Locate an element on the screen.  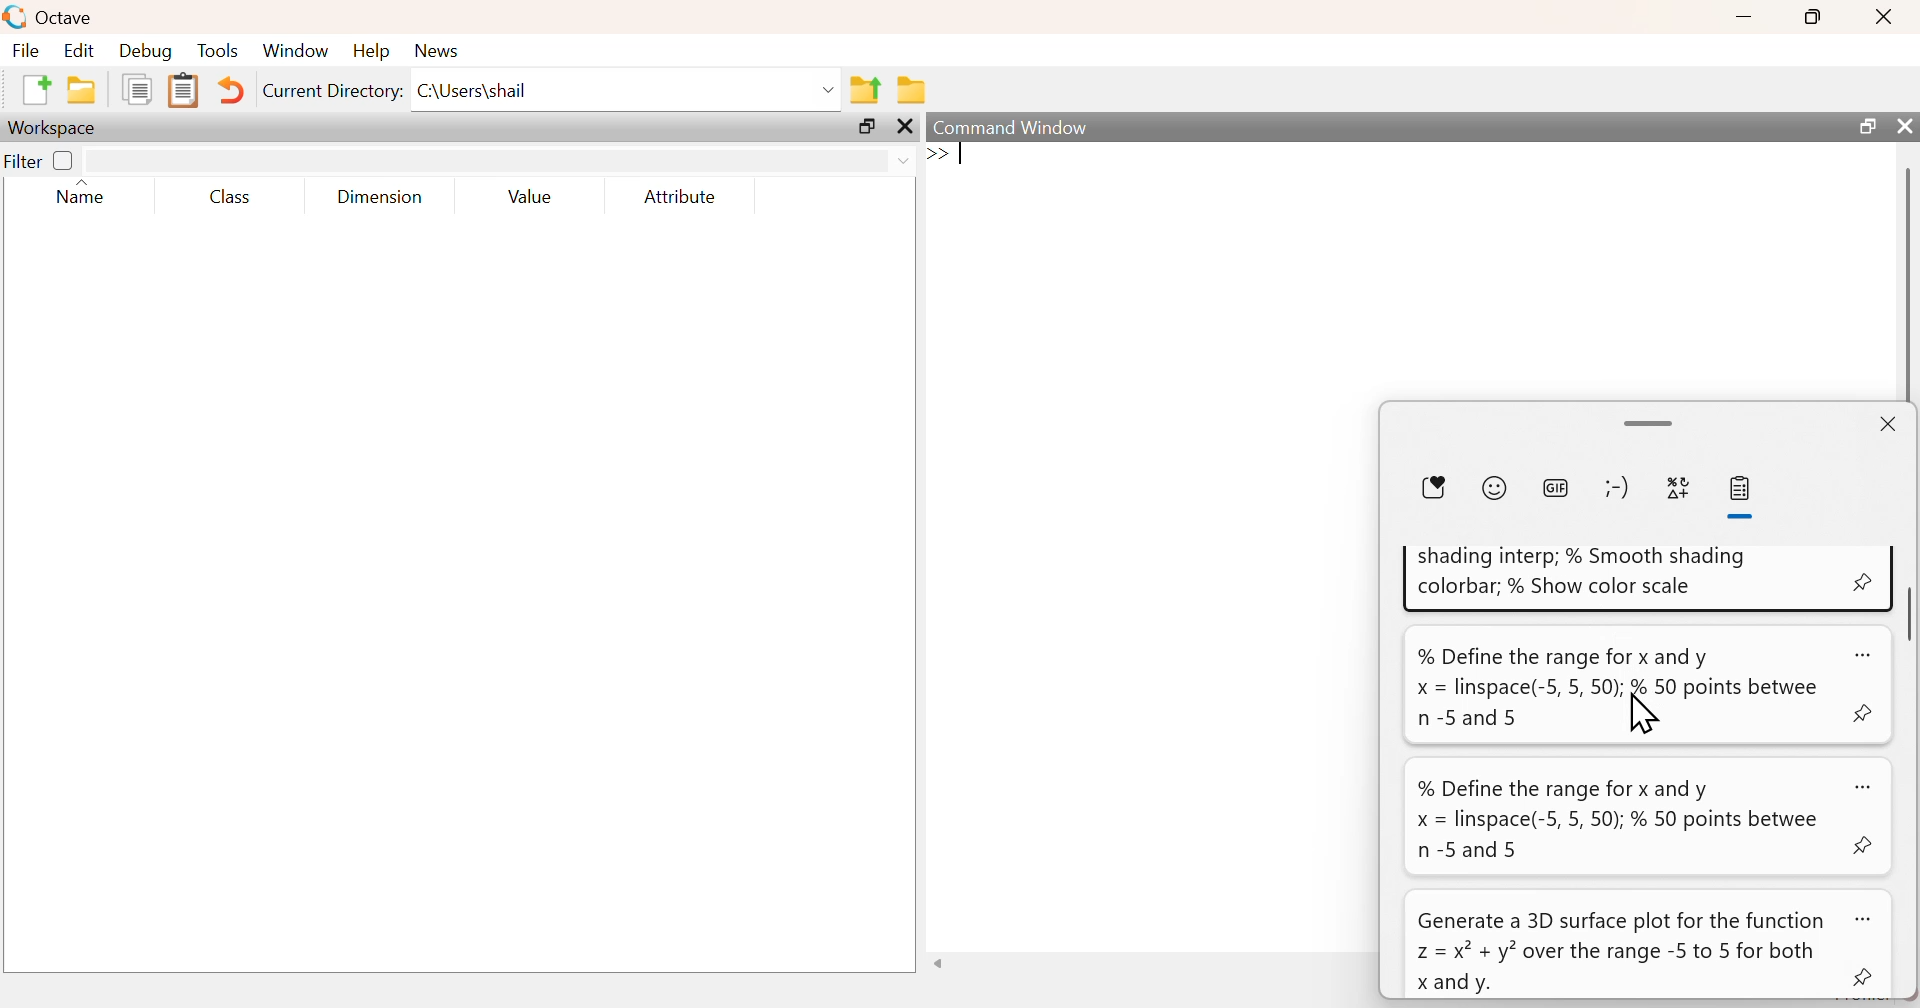
Help is located at coordinates (371, 50).